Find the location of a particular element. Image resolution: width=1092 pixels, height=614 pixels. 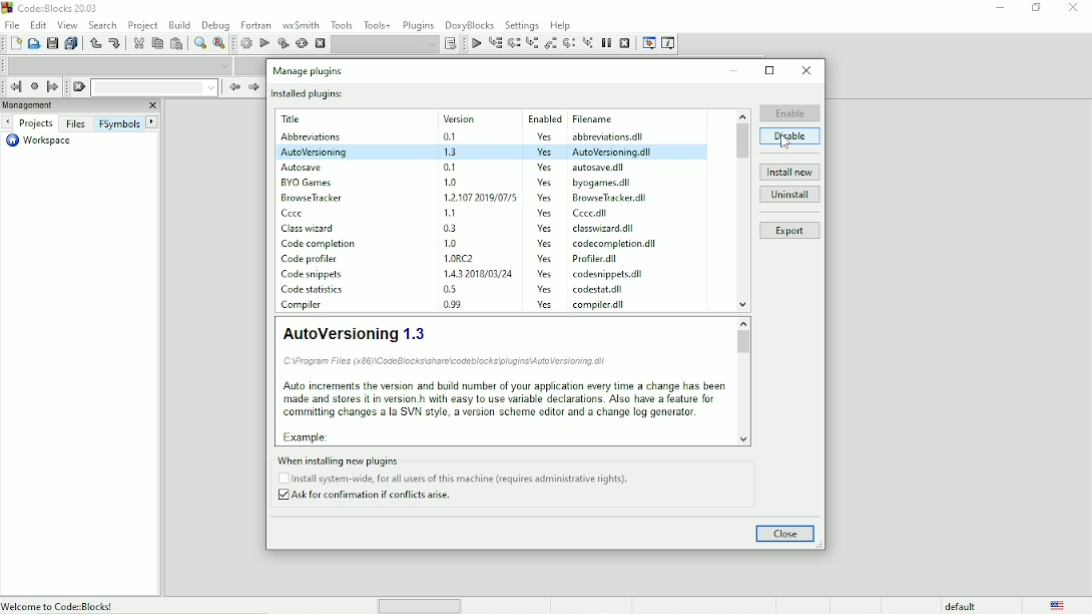

Class wizard is located at coordinates (310, 229).